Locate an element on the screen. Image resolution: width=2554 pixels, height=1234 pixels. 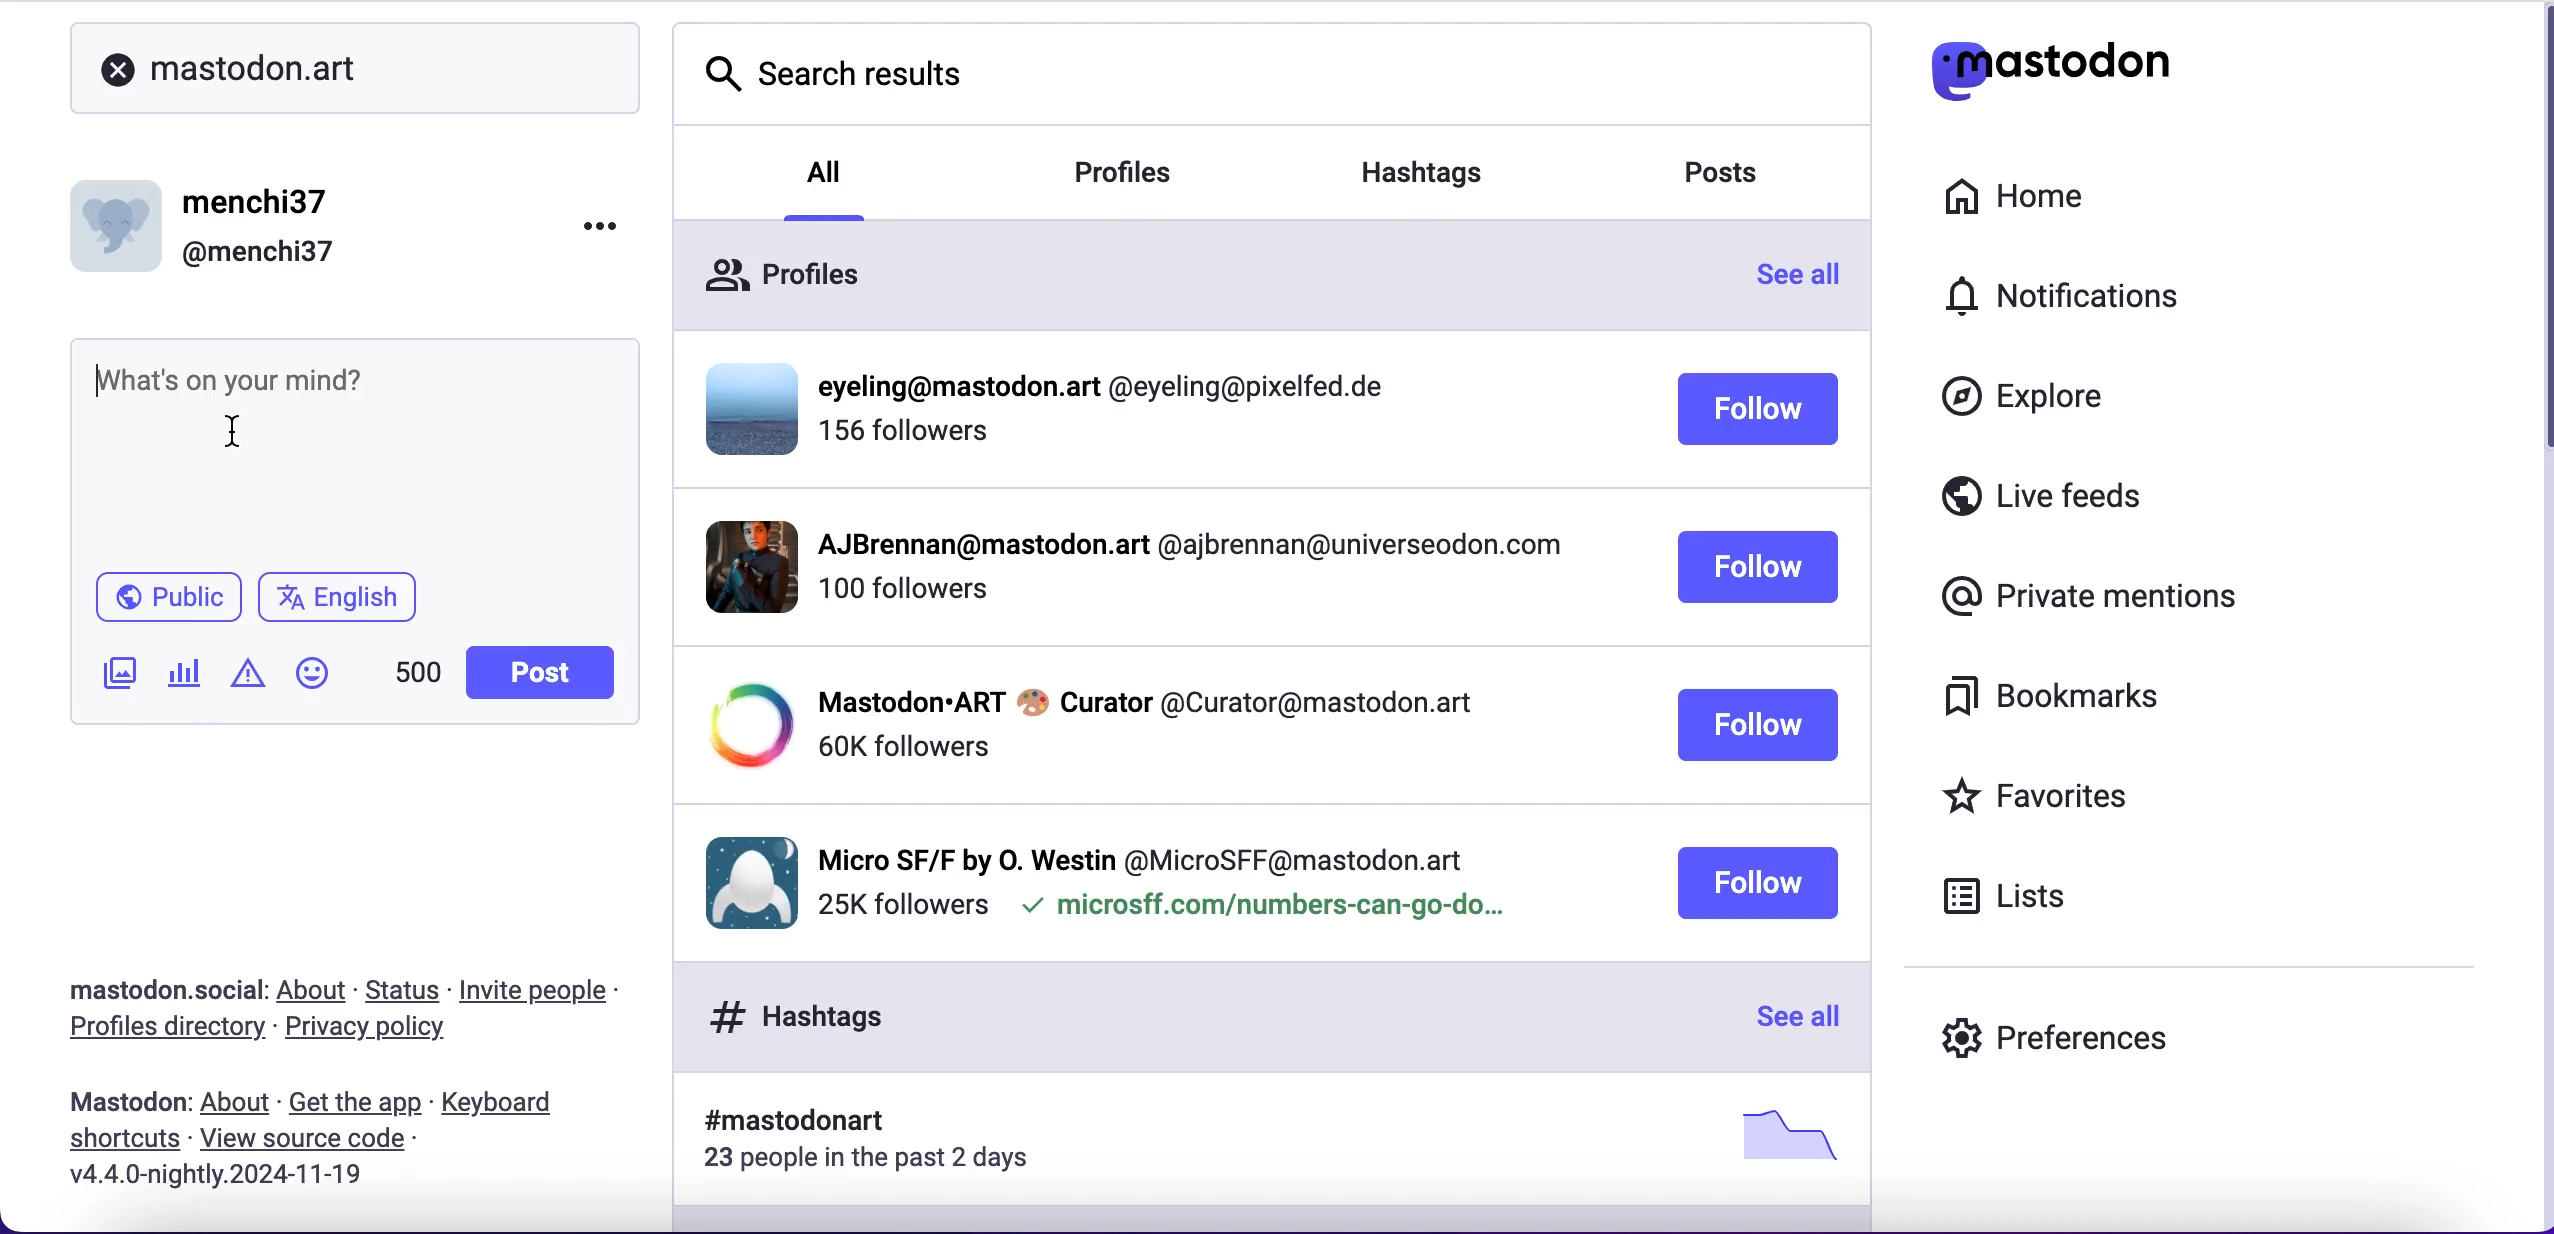
mastodon.art is located at coordinates (247, 70).